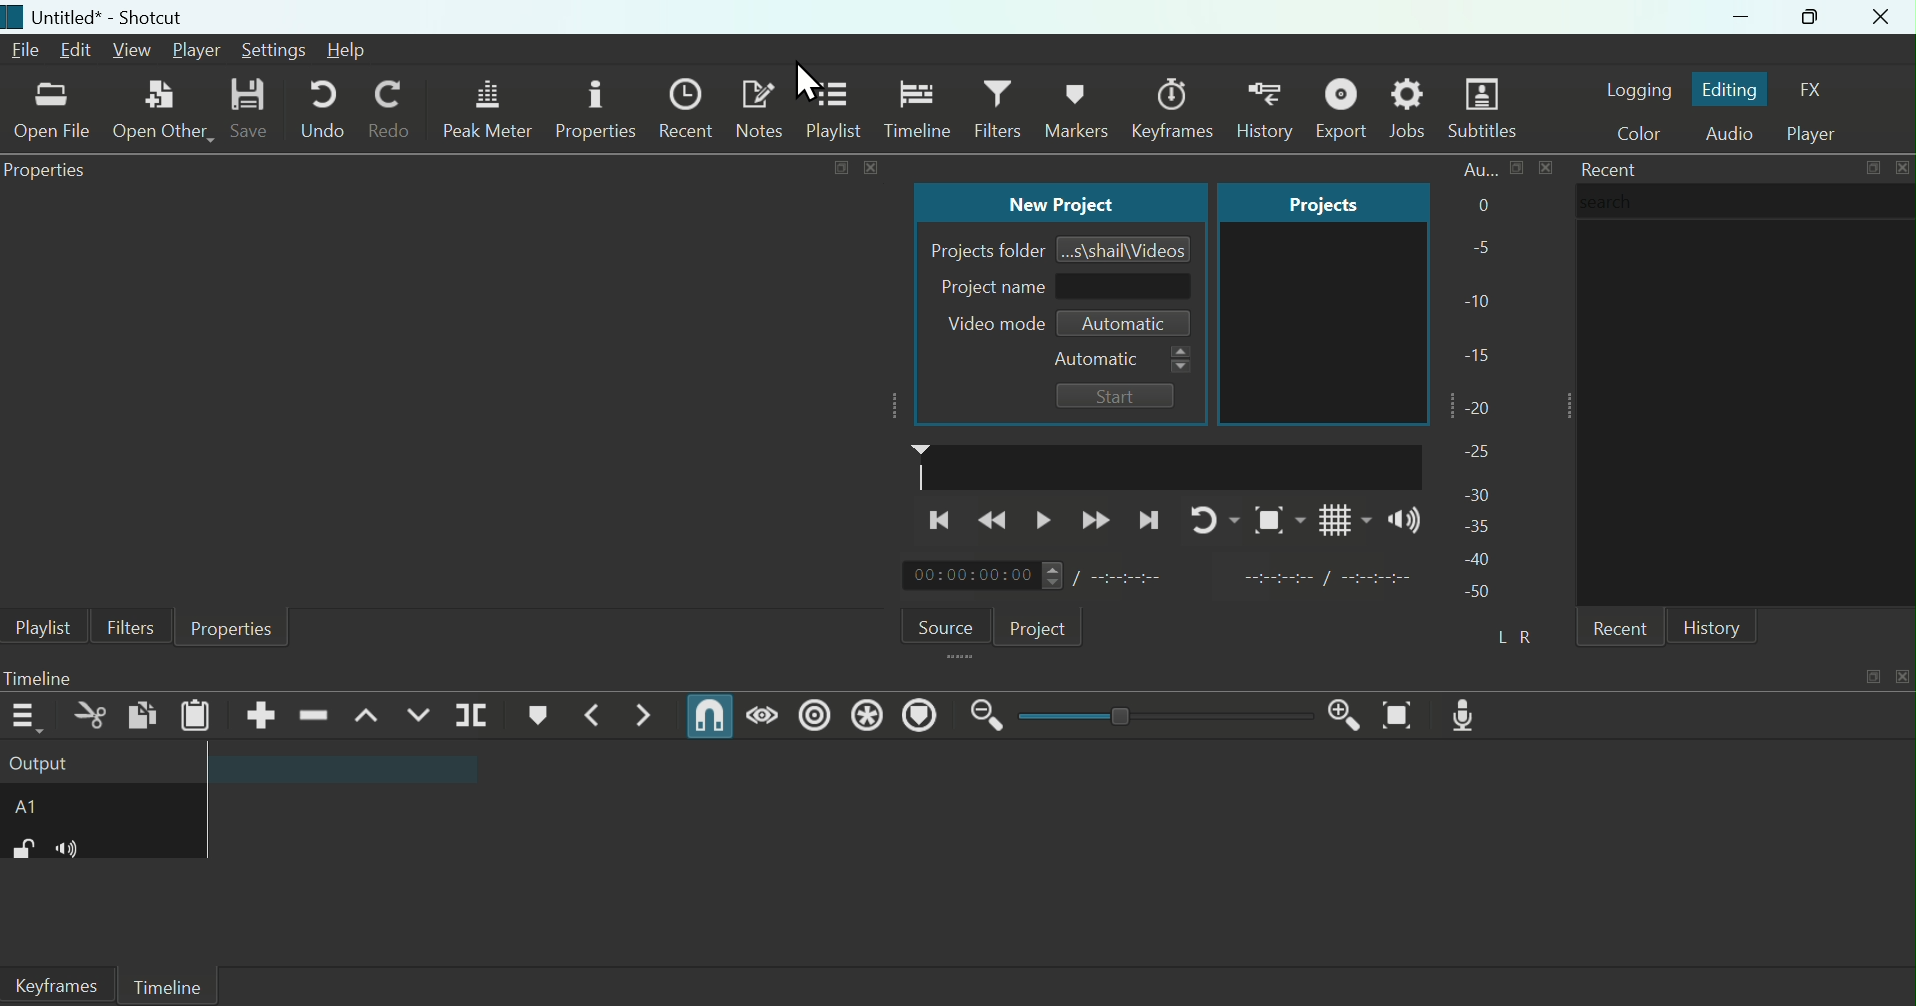 This screenshot has height=1006, width=1916. Describe the element at coordinates (1041, 624) in the screenshot. I see `Project` at that location.